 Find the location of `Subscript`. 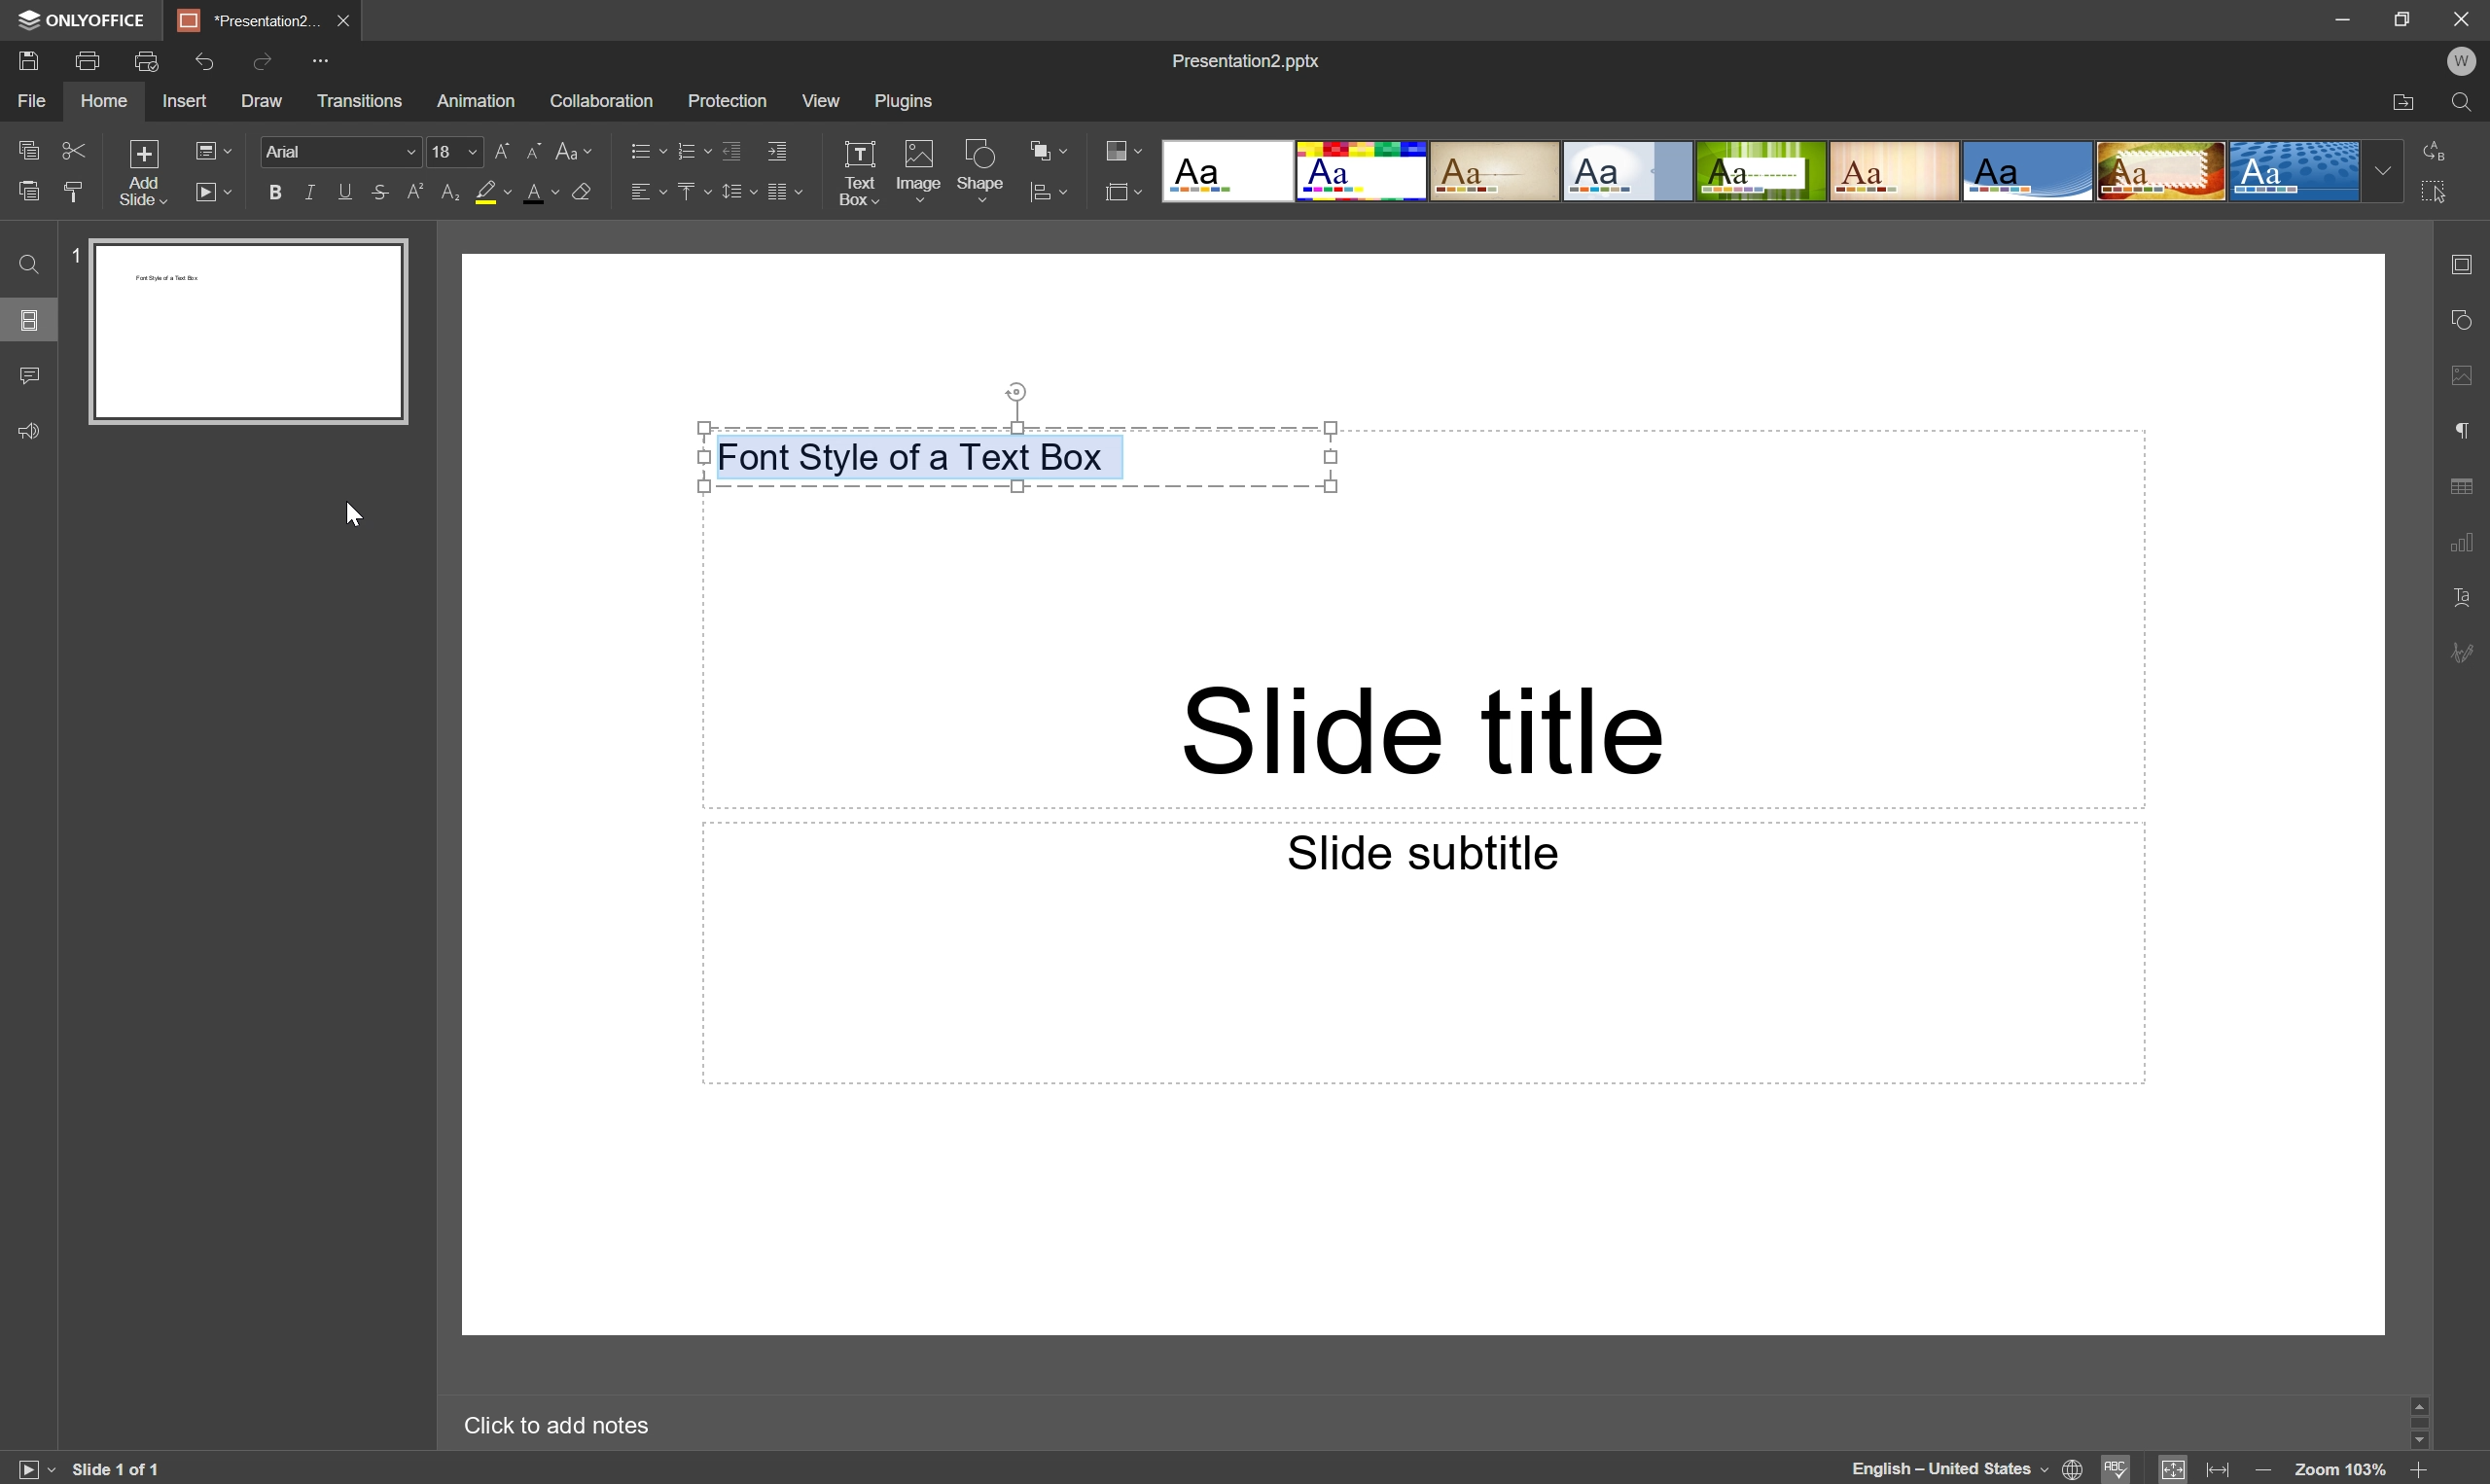

Subscript is located at coordinates (452, 192).